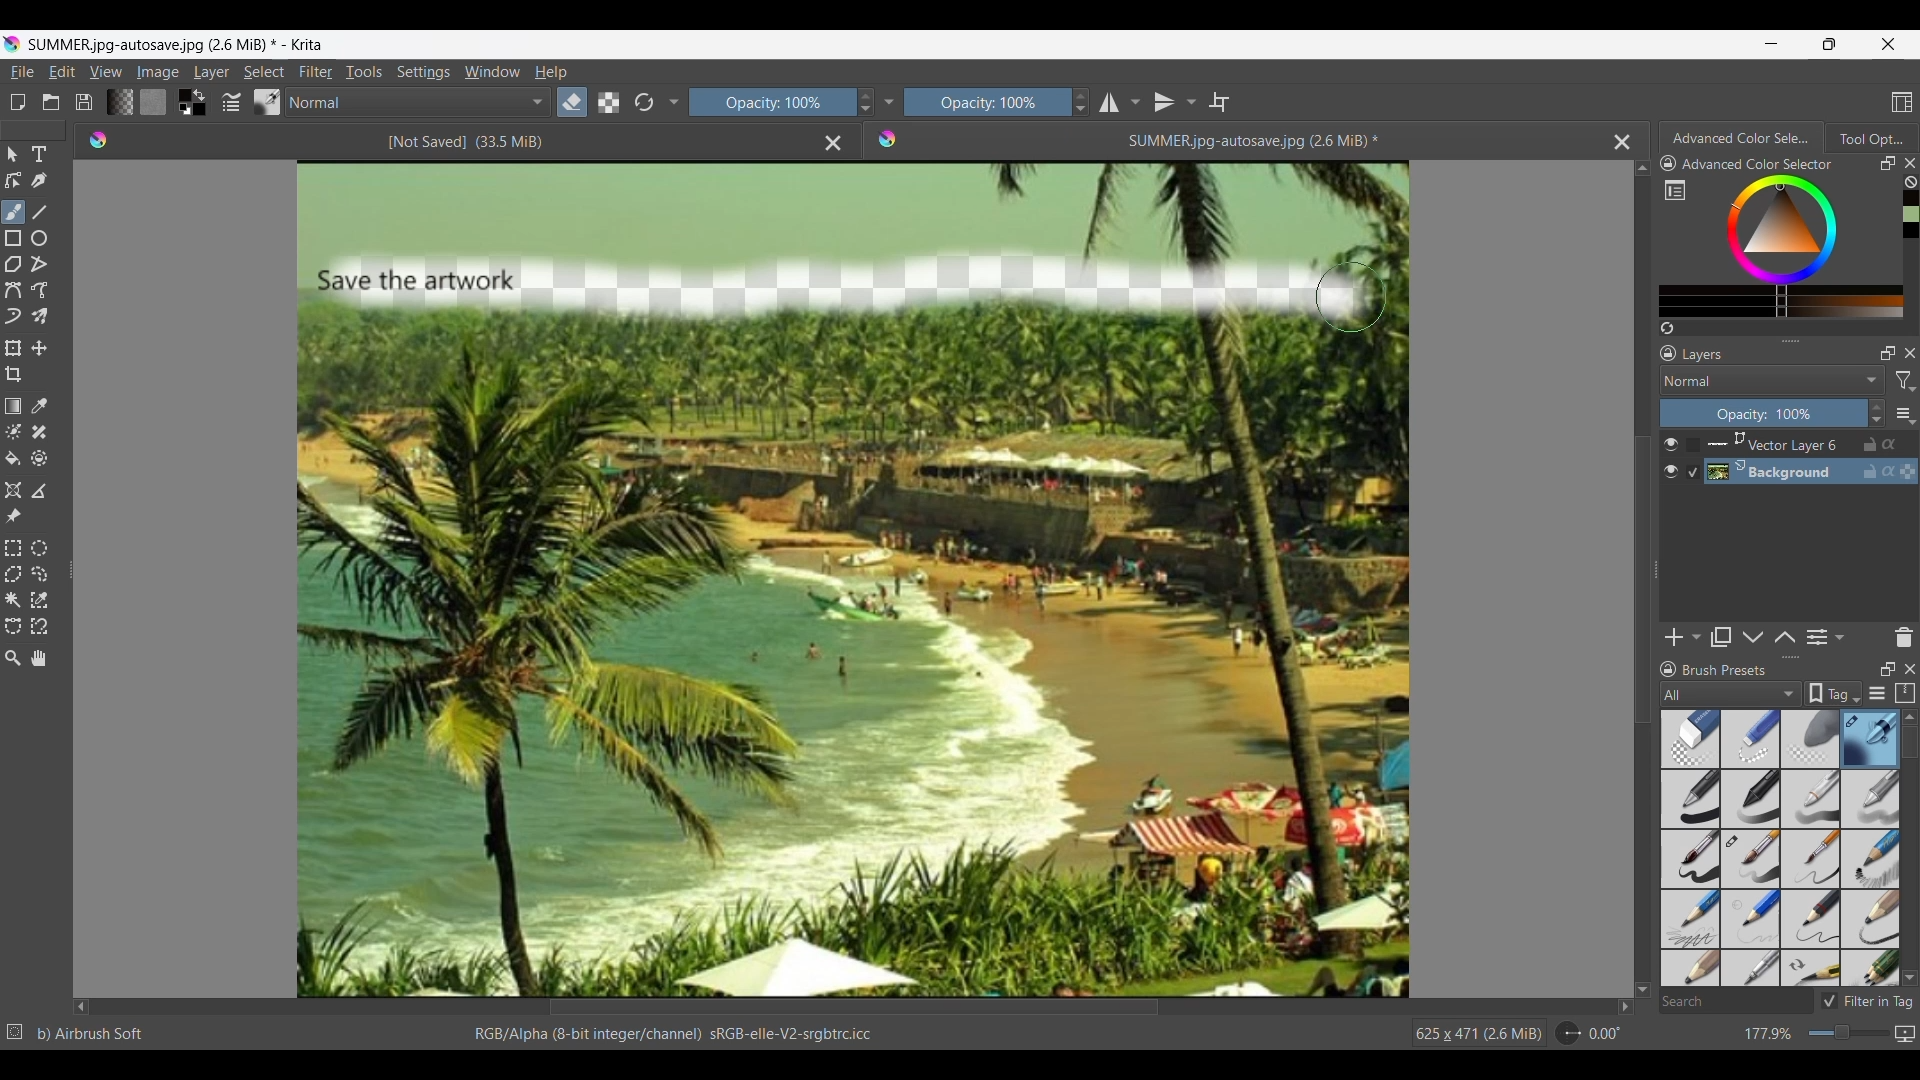  I want to click on Color history, so click(1910, 214).